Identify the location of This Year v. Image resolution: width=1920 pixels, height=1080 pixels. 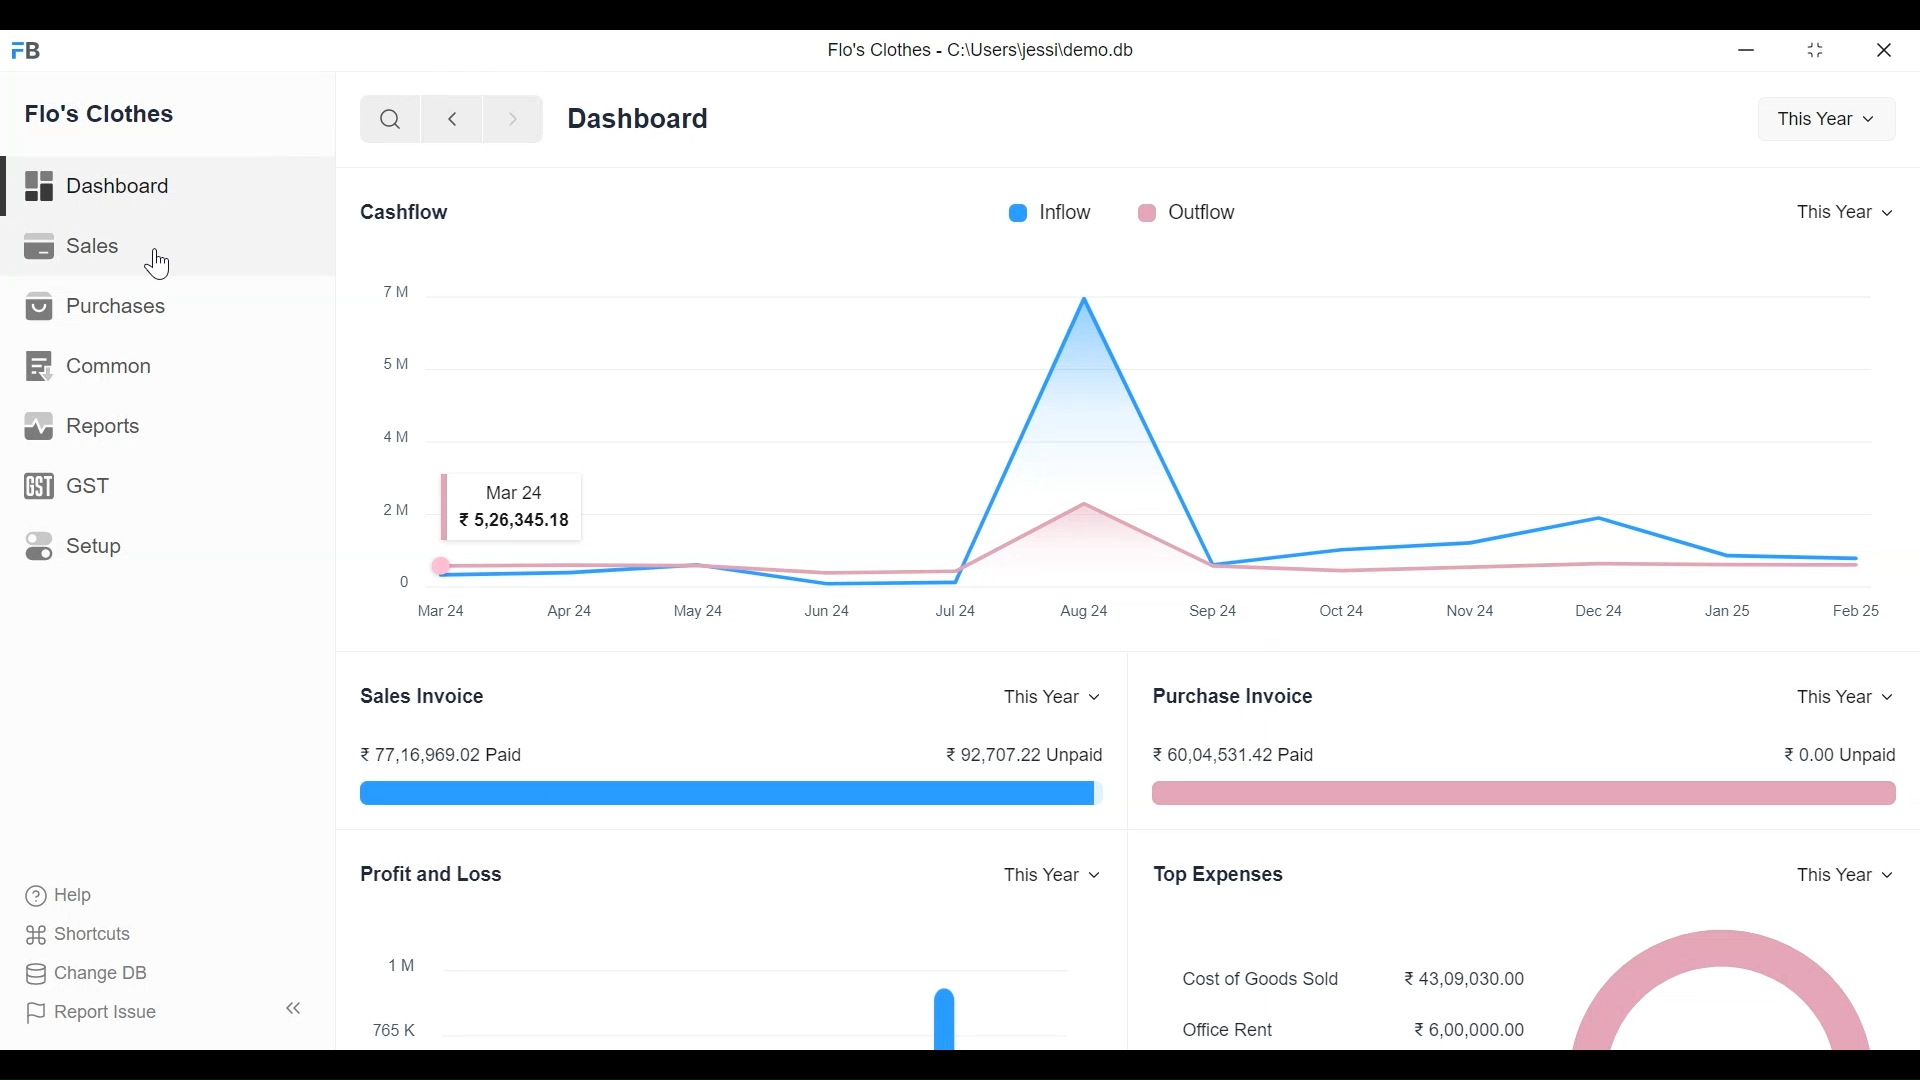
(1053, 697).